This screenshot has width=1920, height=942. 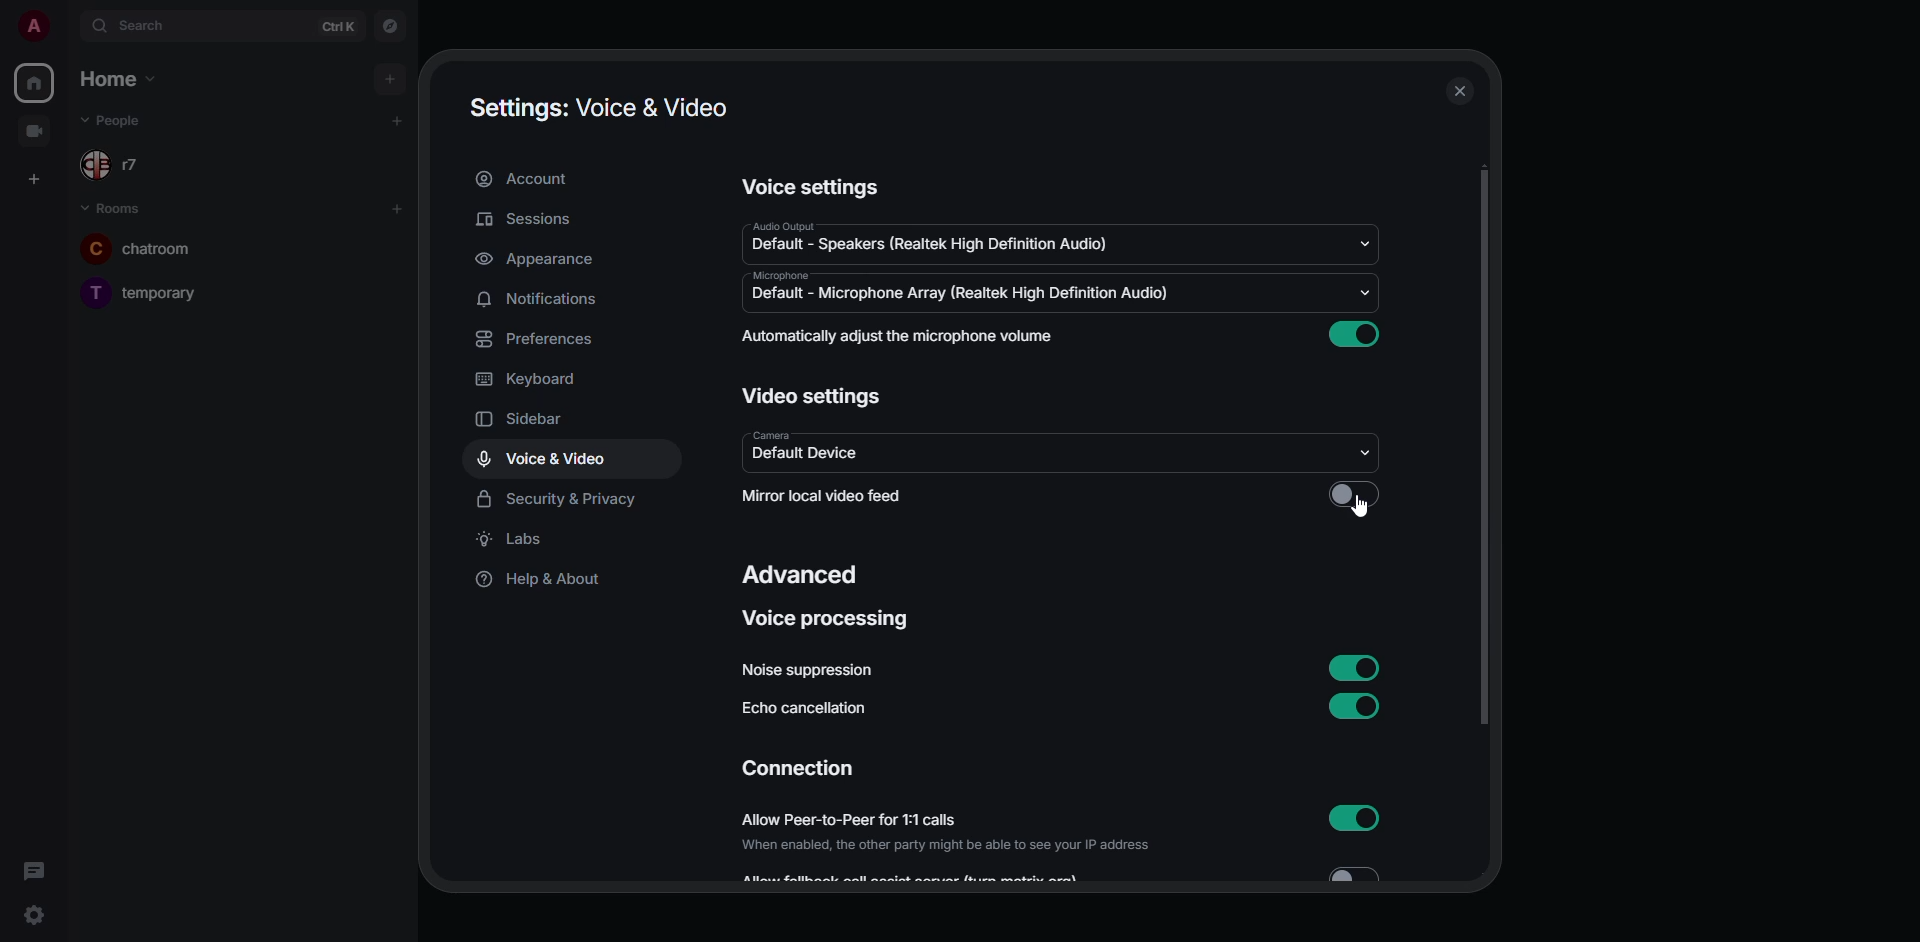 I want to click on cursor, so click(x=1359, y=510).